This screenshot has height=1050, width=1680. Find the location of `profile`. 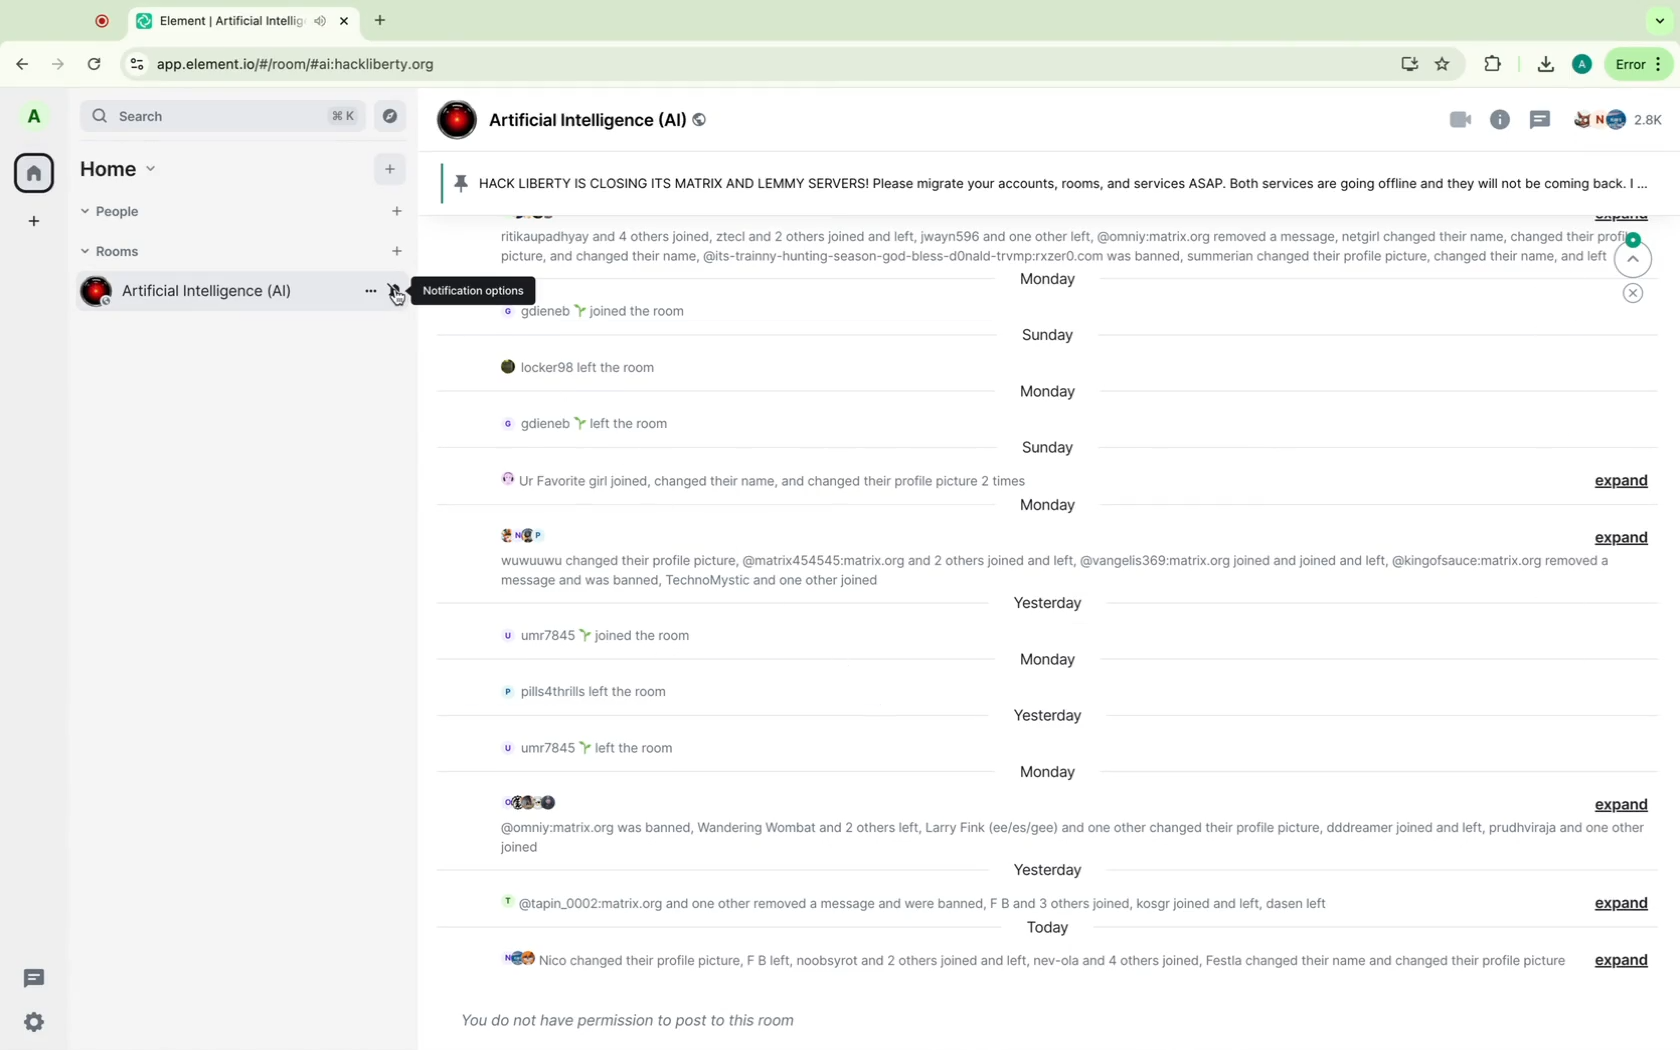

profile is located at coordinates (36, 116).